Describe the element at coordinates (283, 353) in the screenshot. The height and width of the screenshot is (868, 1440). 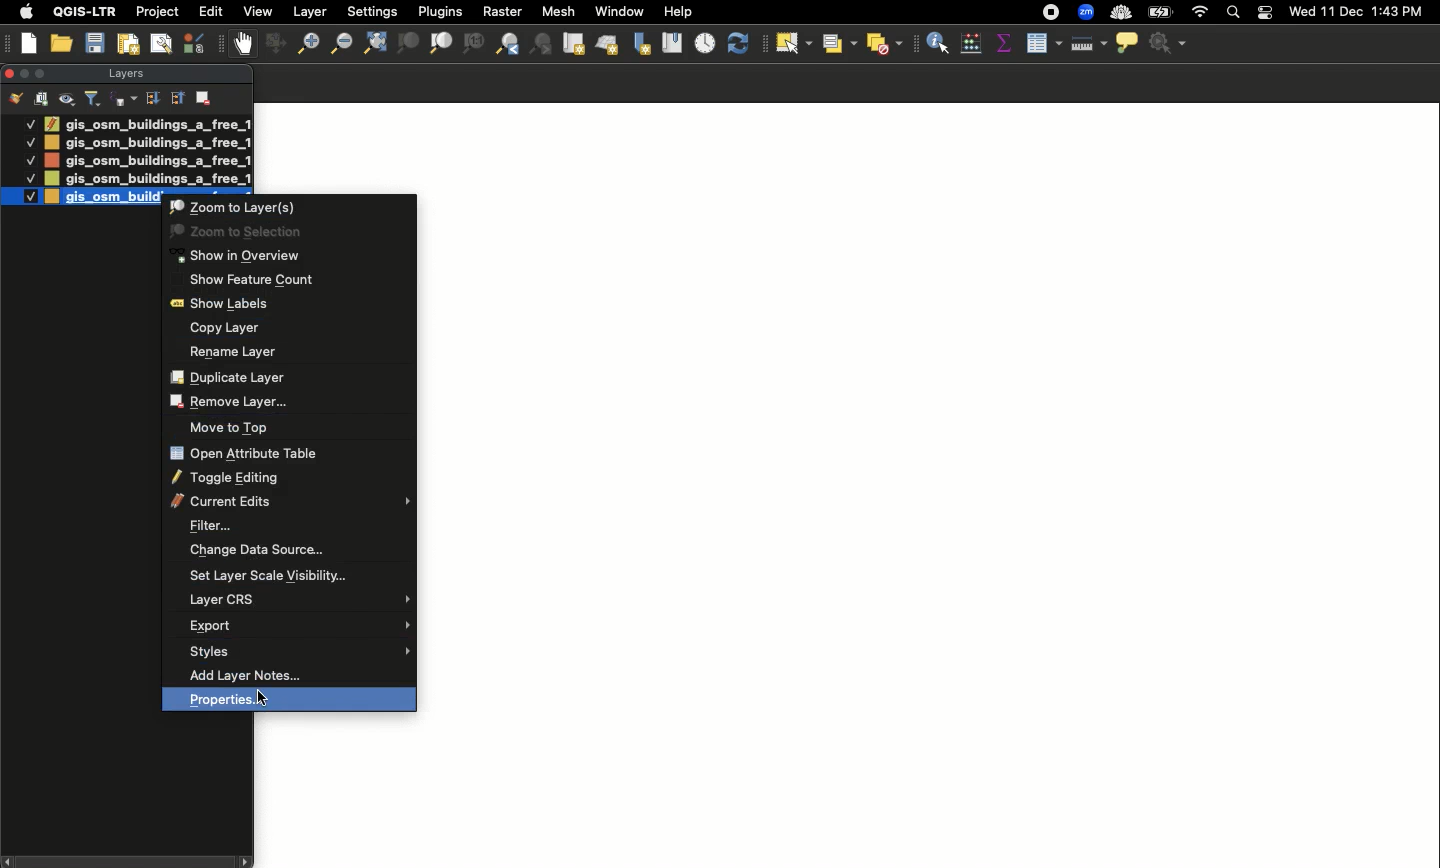
I see `Rename layer` at that location.